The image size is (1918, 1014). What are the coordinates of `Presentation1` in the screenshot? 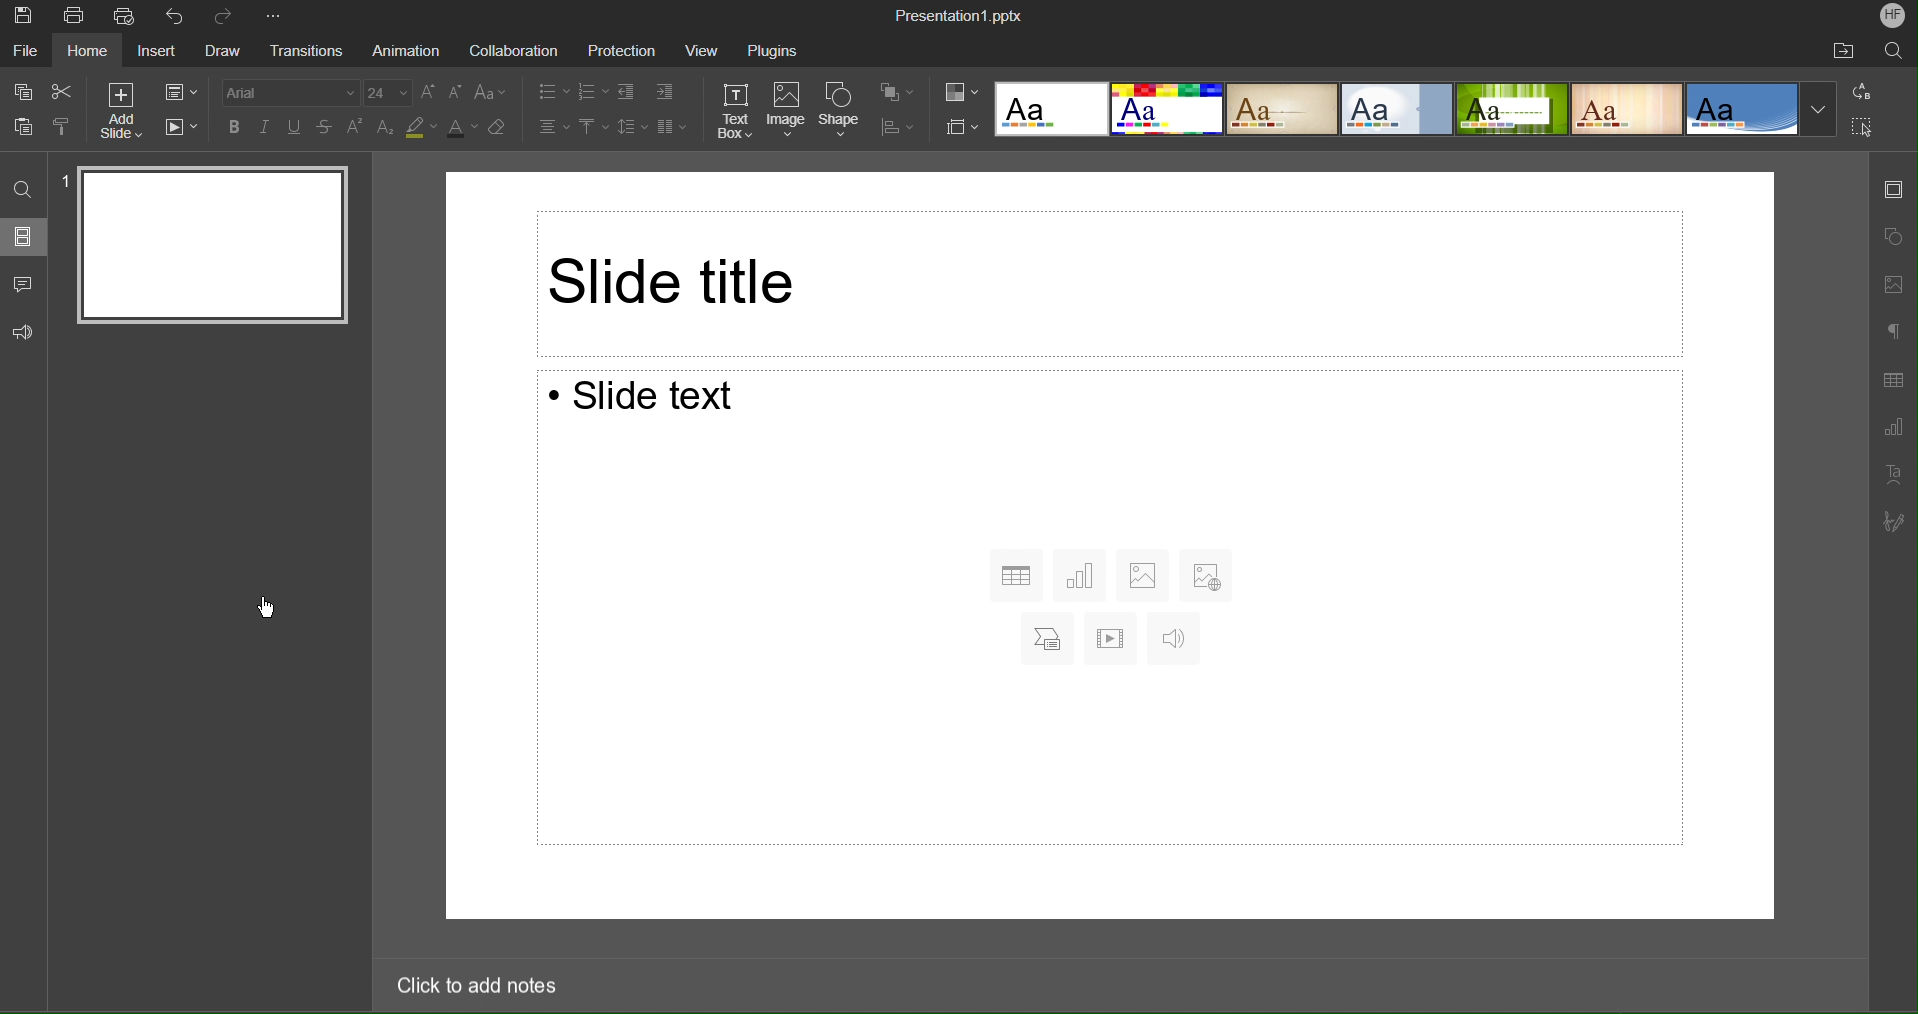 It's located at (958, 12).